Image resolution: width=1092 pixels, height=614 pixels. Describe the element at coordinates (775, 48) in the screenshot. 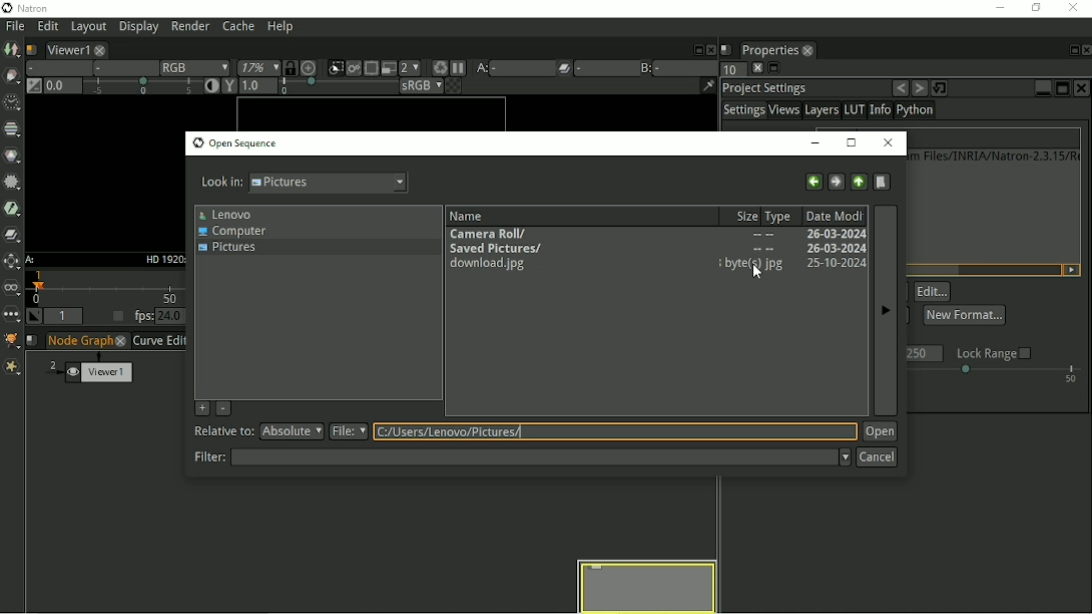

I see `Properties` at that location.